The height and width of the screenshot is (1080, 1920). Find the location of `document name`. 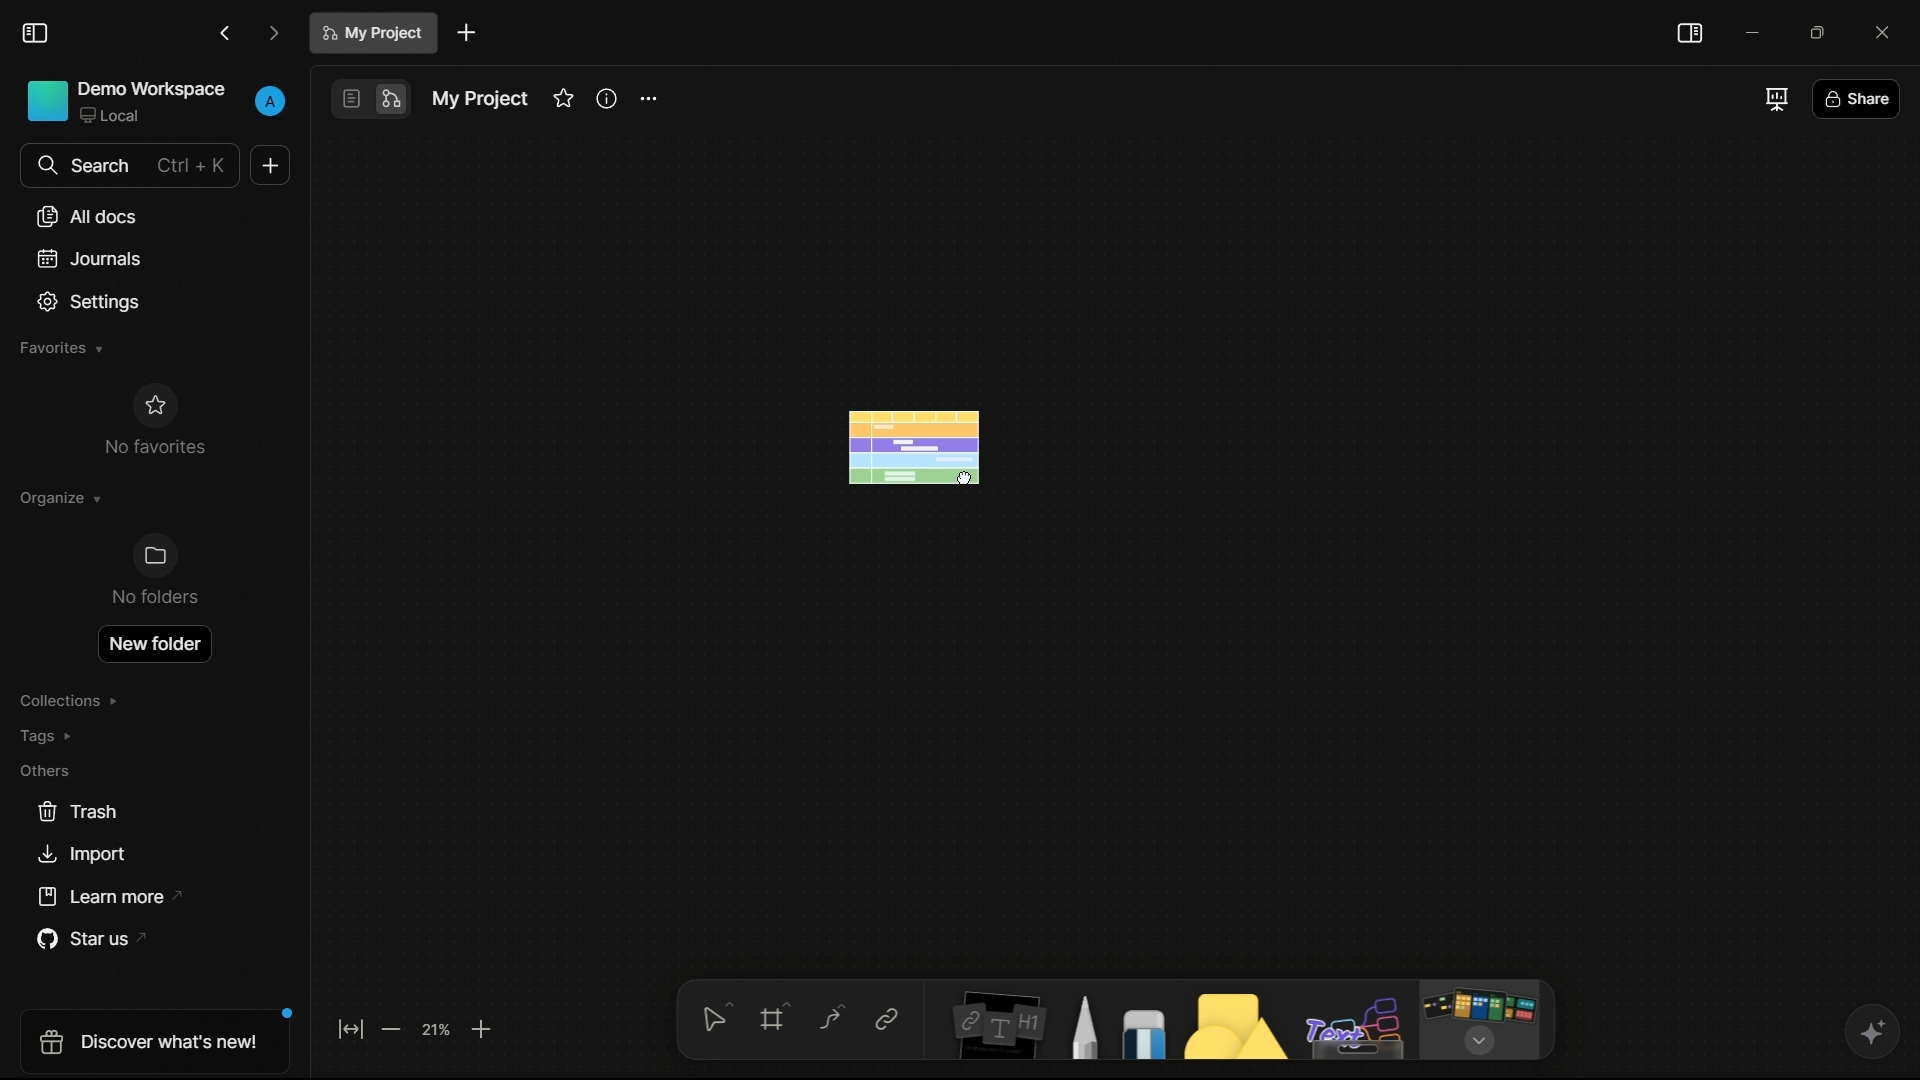

document name is located at coordinates (373, 33).